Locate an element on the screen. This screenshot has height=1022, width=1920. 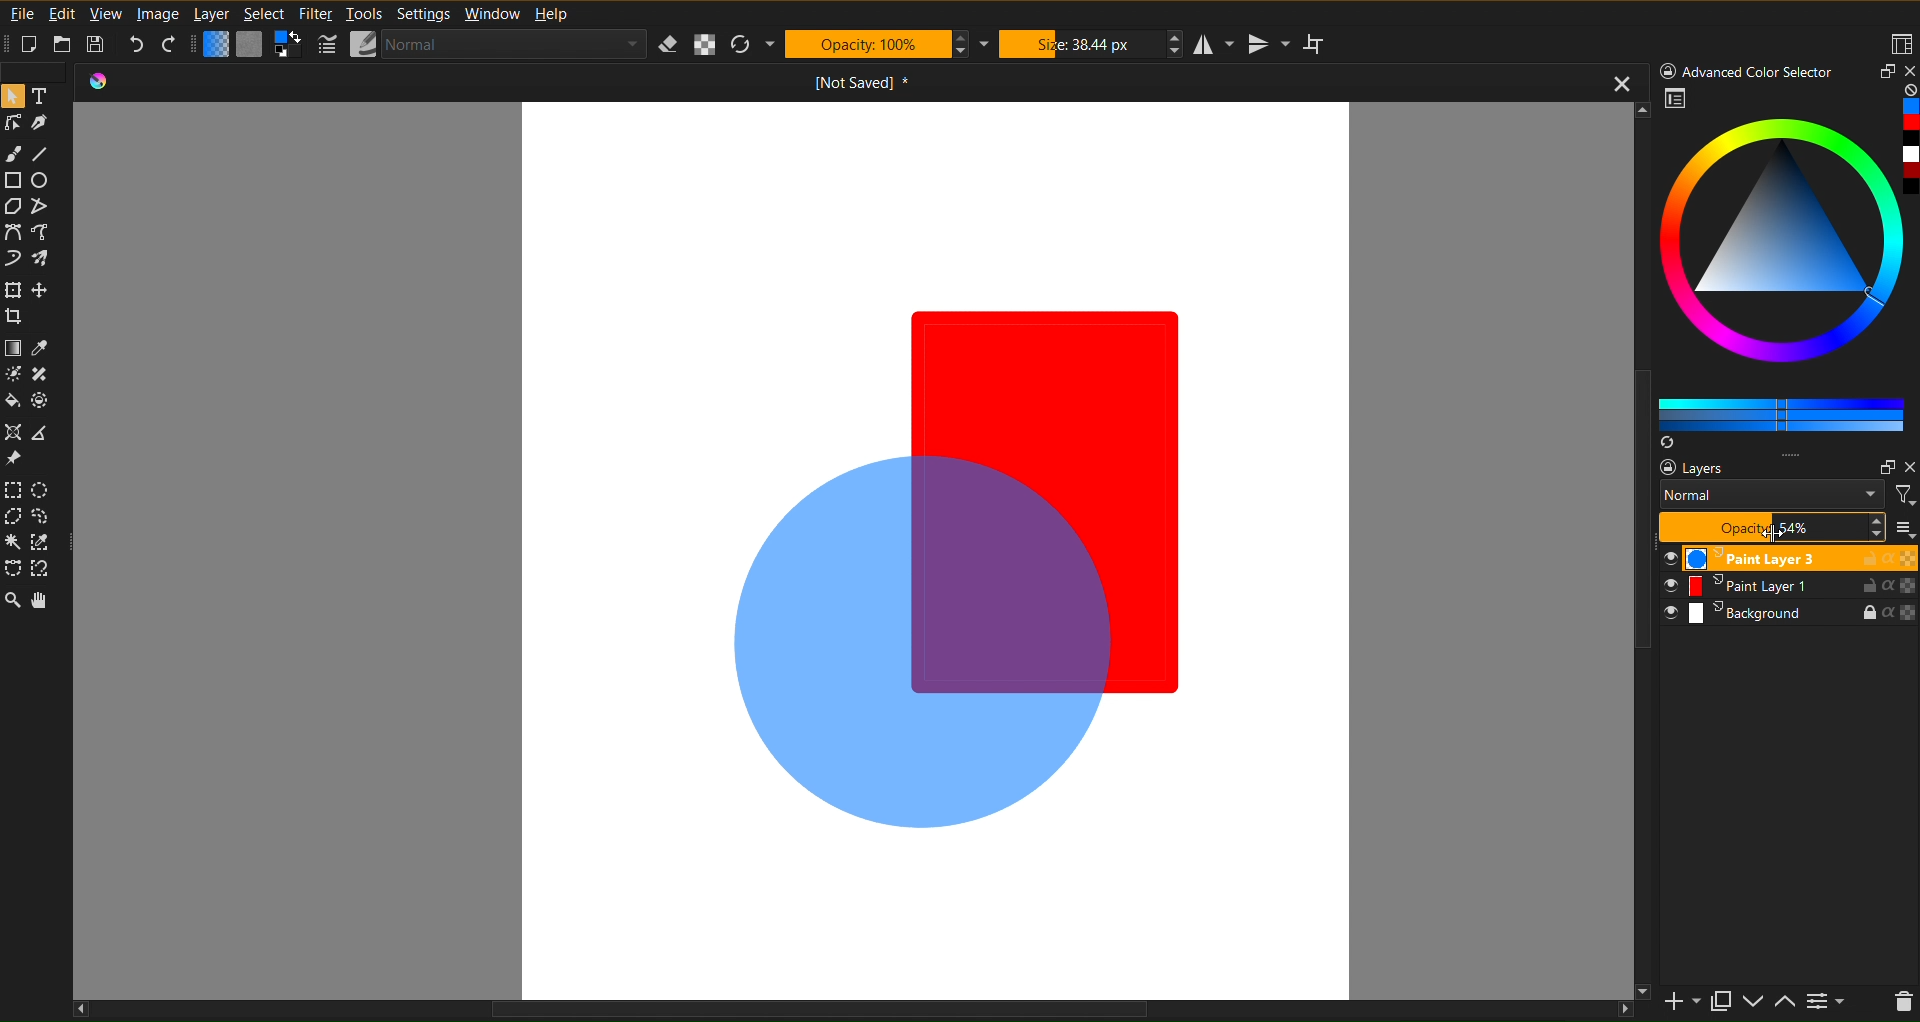
Selection Tool is located at coordinates (40, 567).